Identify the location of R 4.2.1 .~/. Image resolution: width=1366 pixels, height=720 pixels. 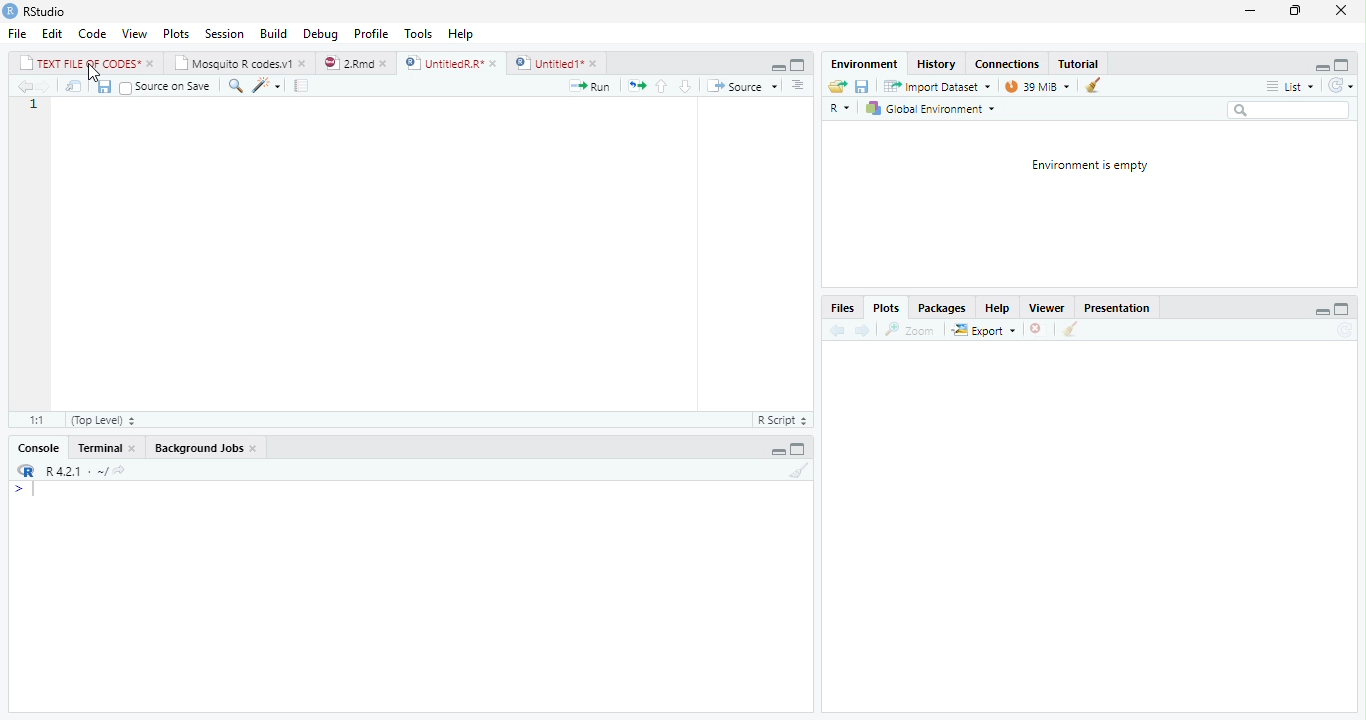
(74, 470).